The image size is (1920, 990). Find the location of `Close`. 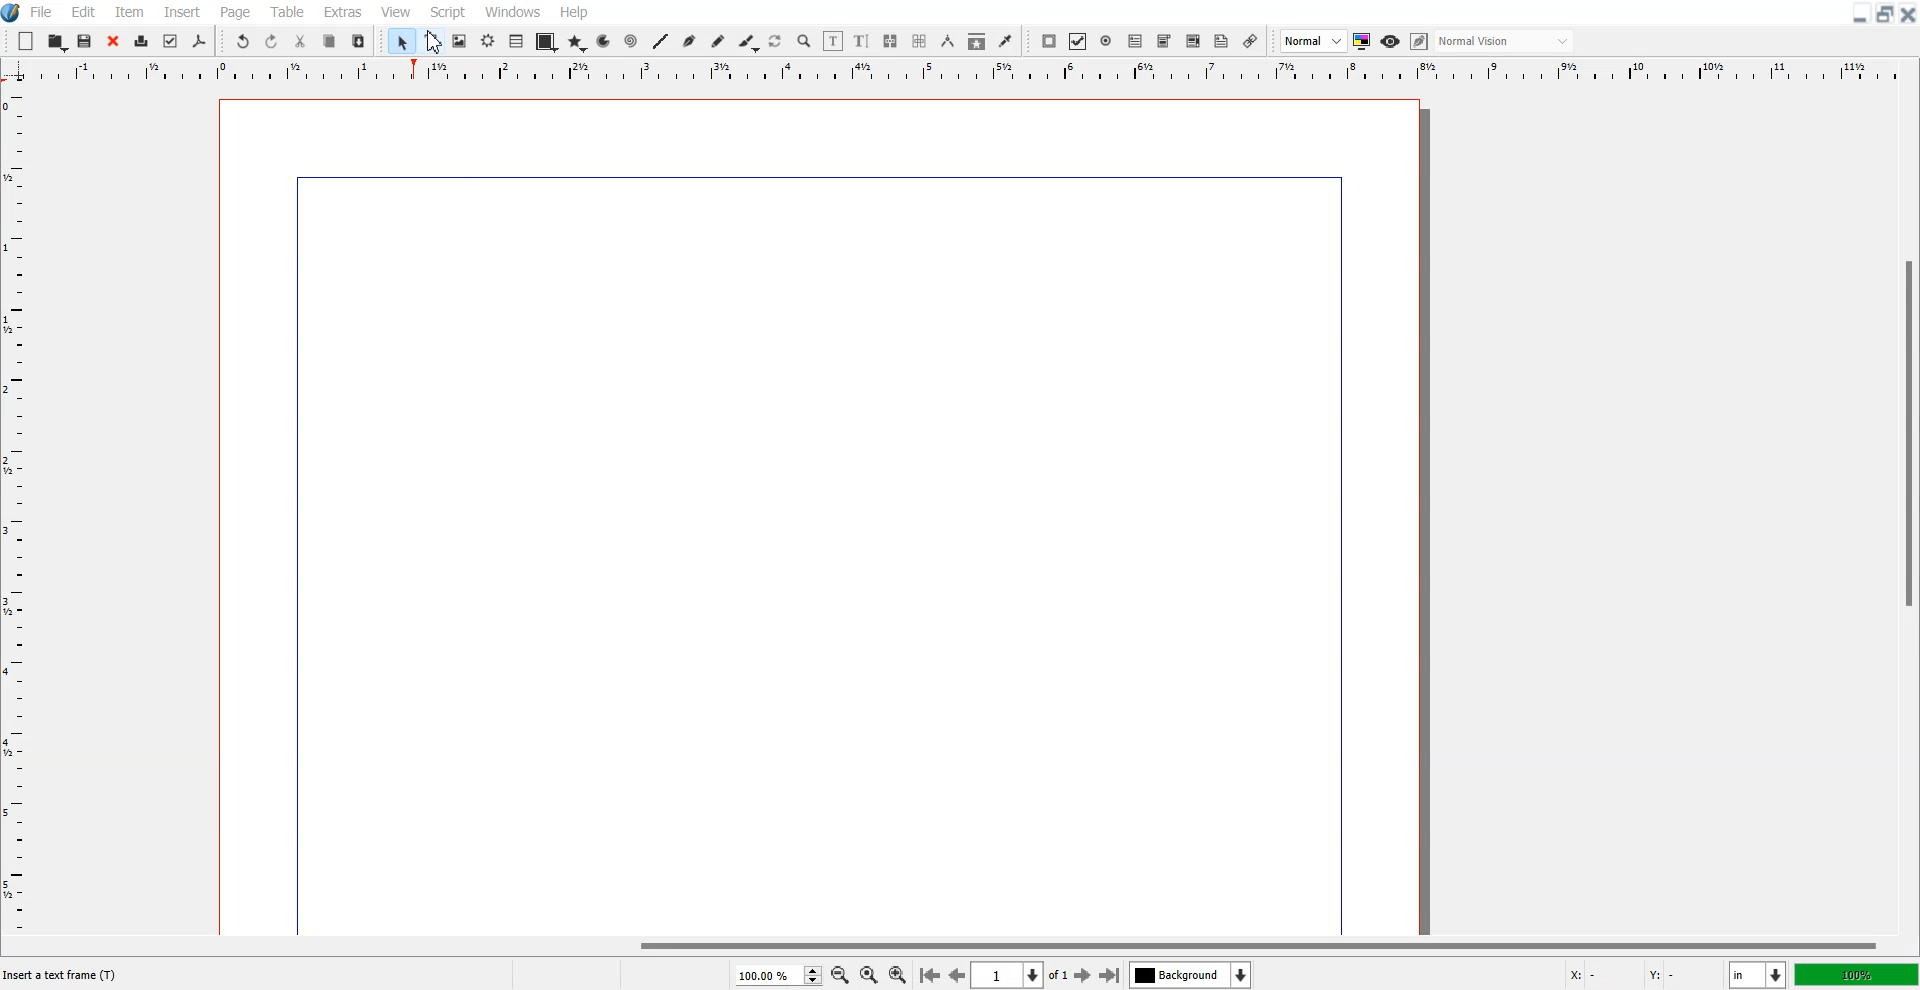

Close is located at coordinates (113, 42).